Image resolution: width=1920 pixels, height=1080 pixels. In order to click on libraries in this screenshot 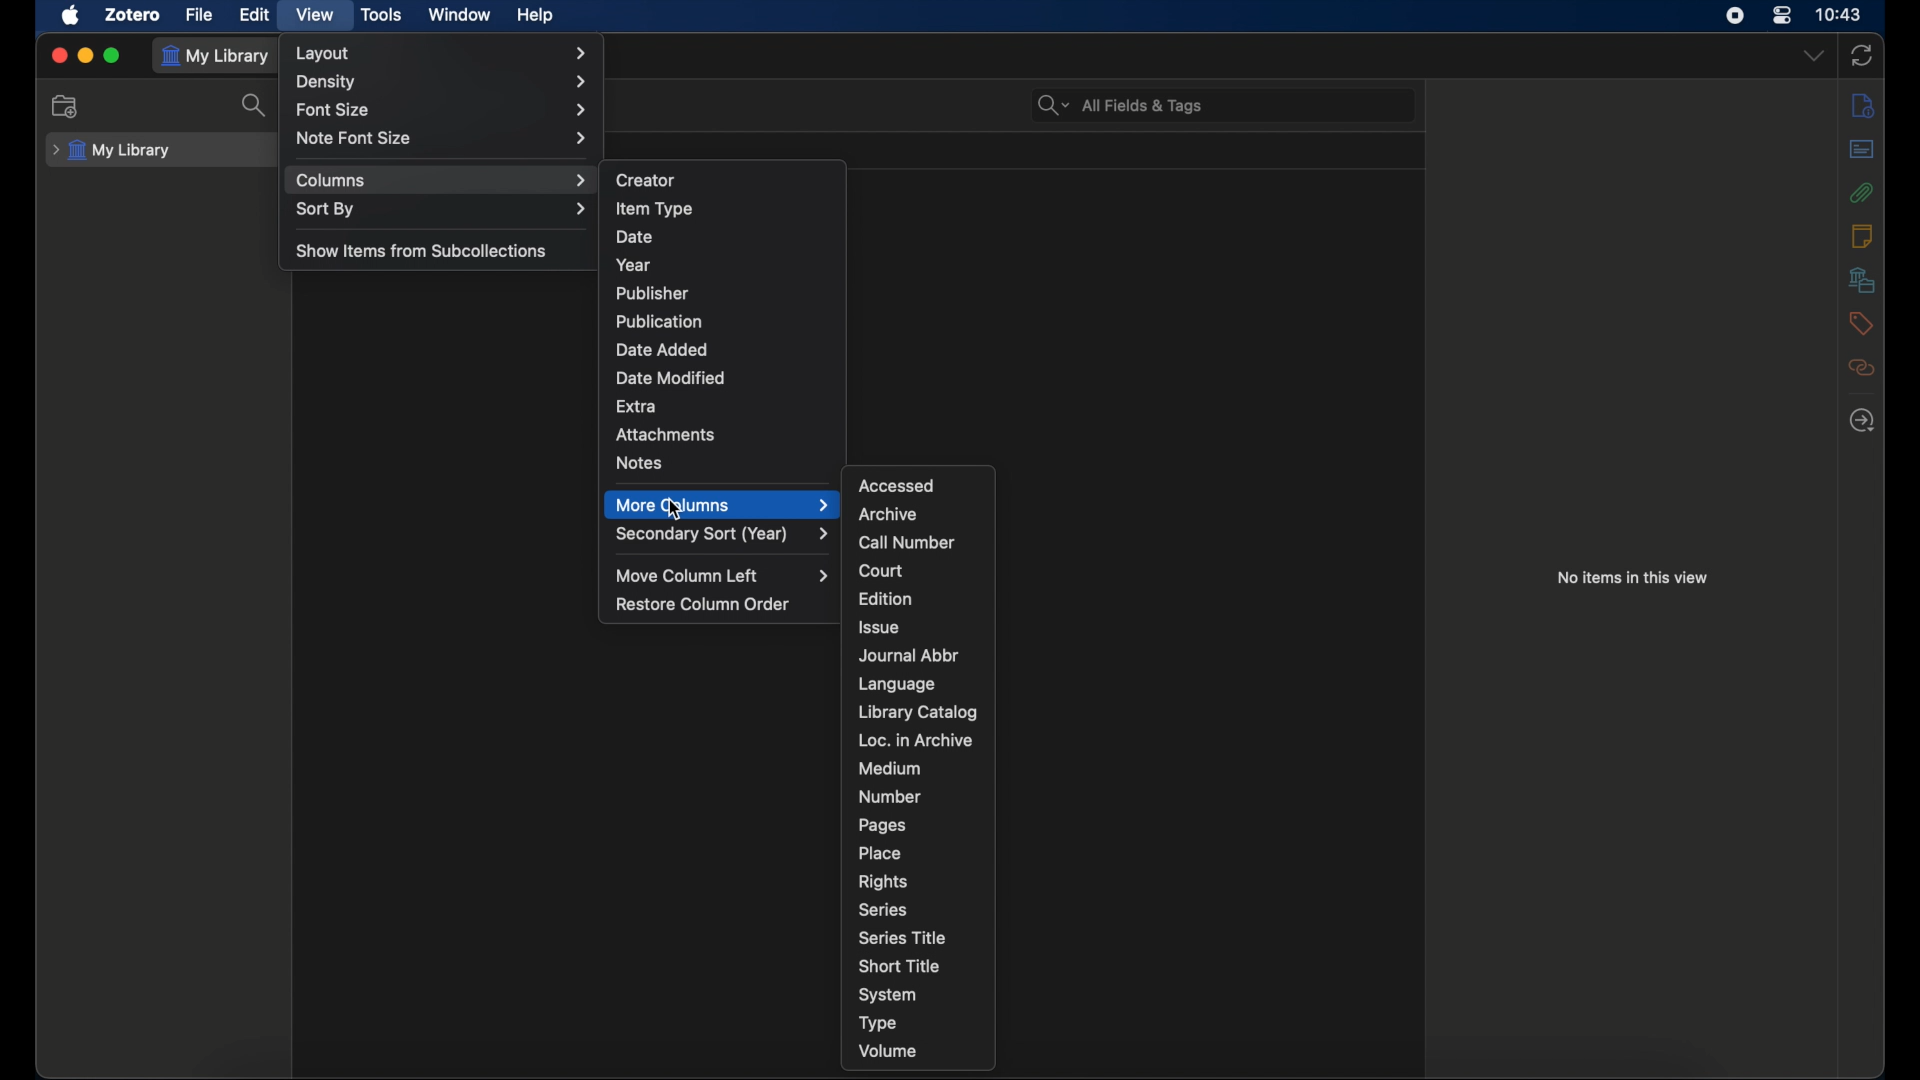, I will do `click(1861, 279)`.